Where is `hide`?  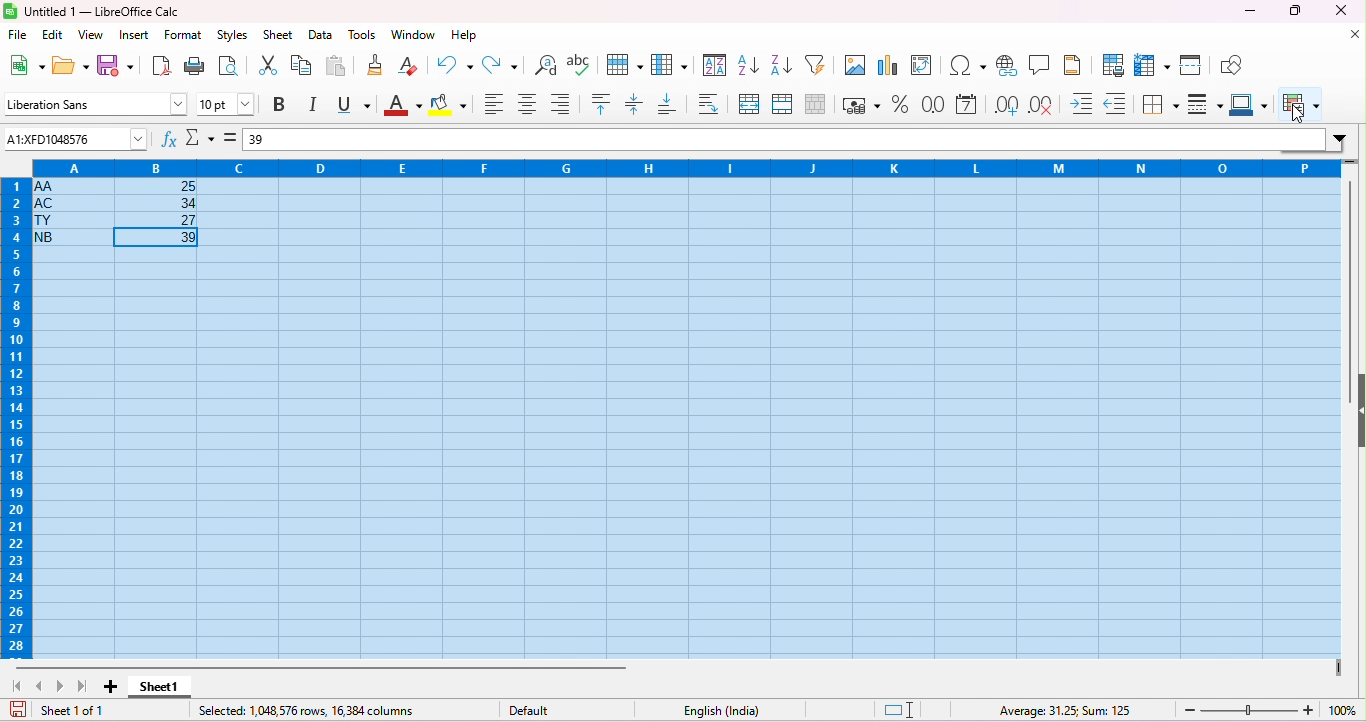
hide is located at coordinates (1357, 418).